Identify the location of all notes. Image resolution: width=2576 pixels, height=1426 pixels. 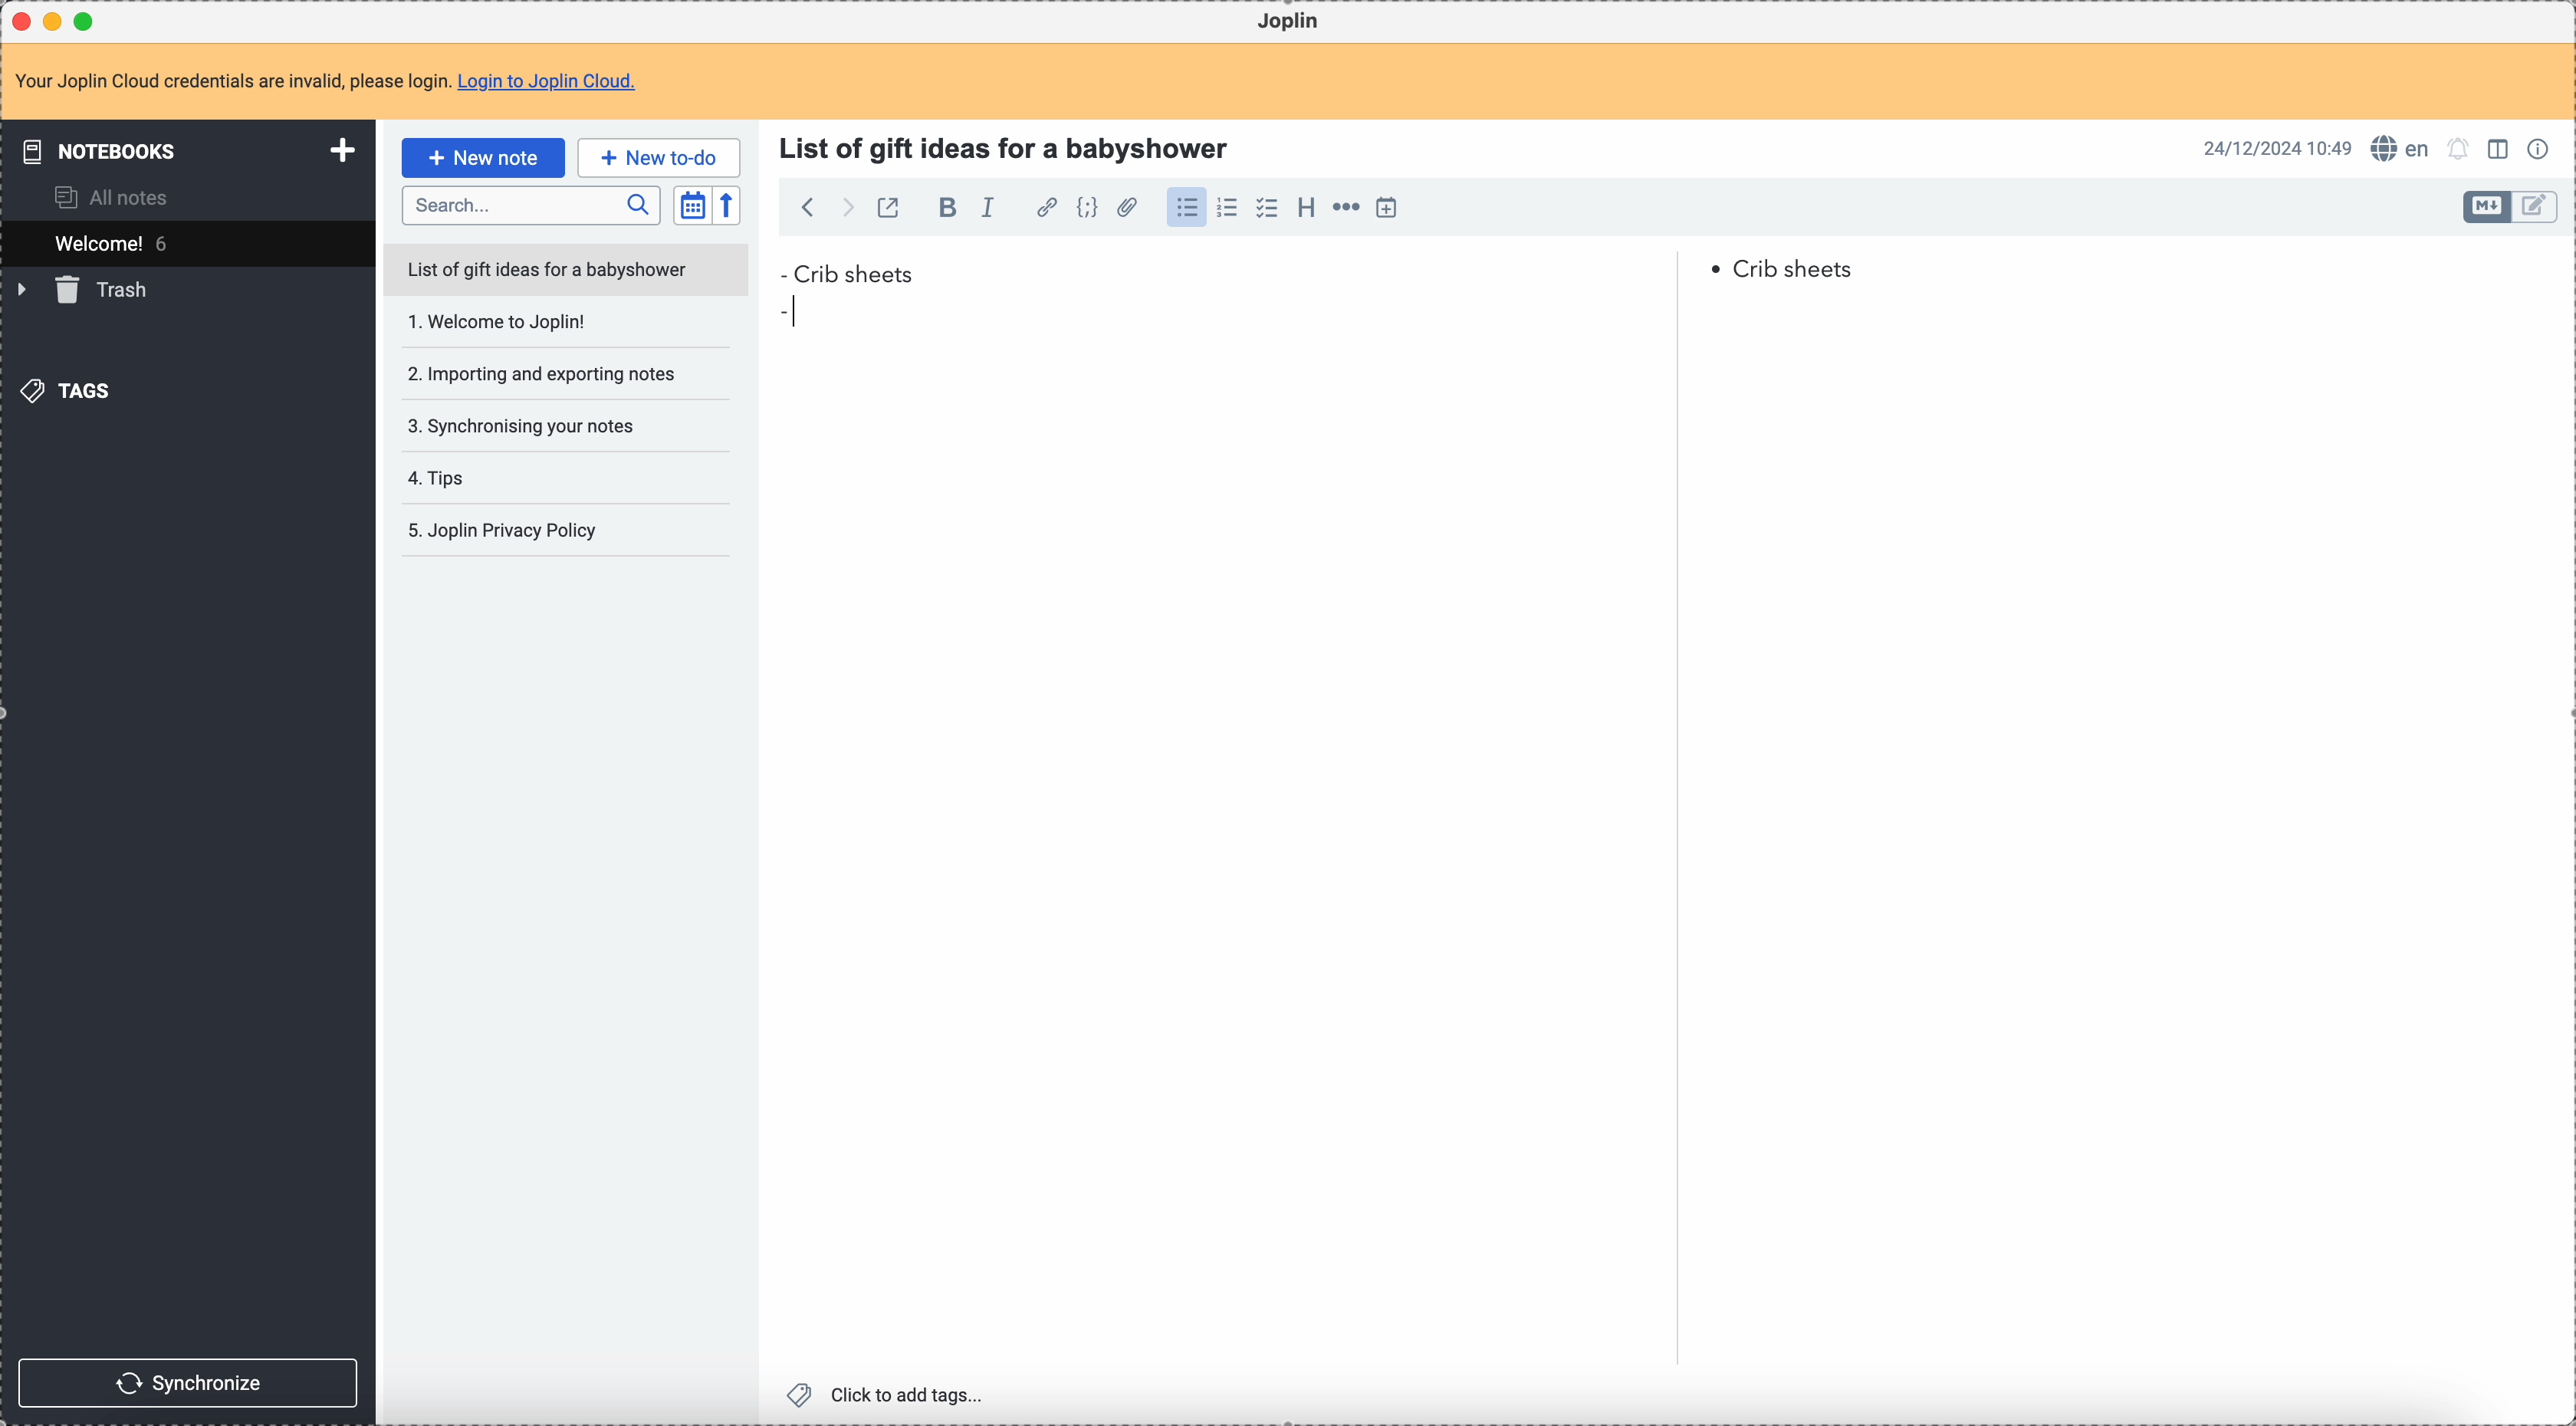
(115, 197).